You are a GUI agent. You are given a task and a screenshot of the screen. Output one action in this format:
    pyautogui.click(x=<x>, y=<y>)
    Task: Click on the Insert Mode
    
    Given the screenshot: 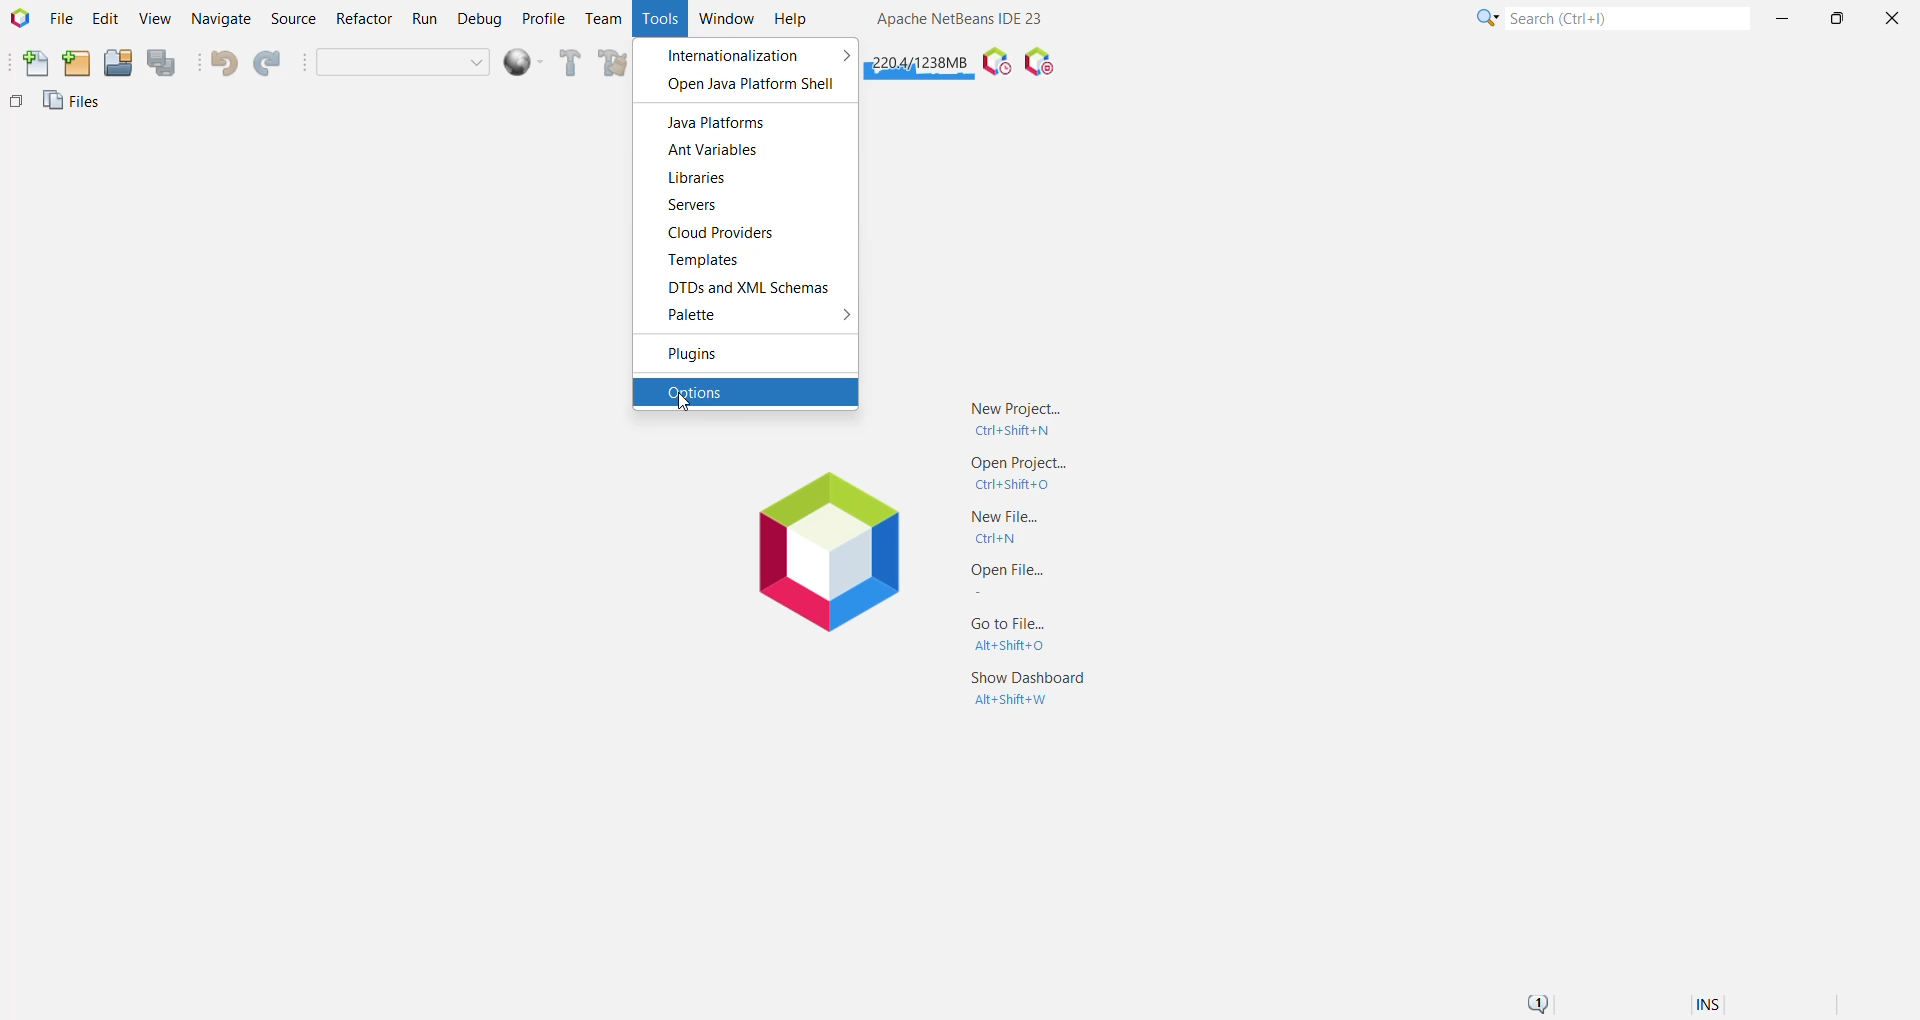 What is the action you would take?
    pyautogui.click(x=1710, y=1007)
    